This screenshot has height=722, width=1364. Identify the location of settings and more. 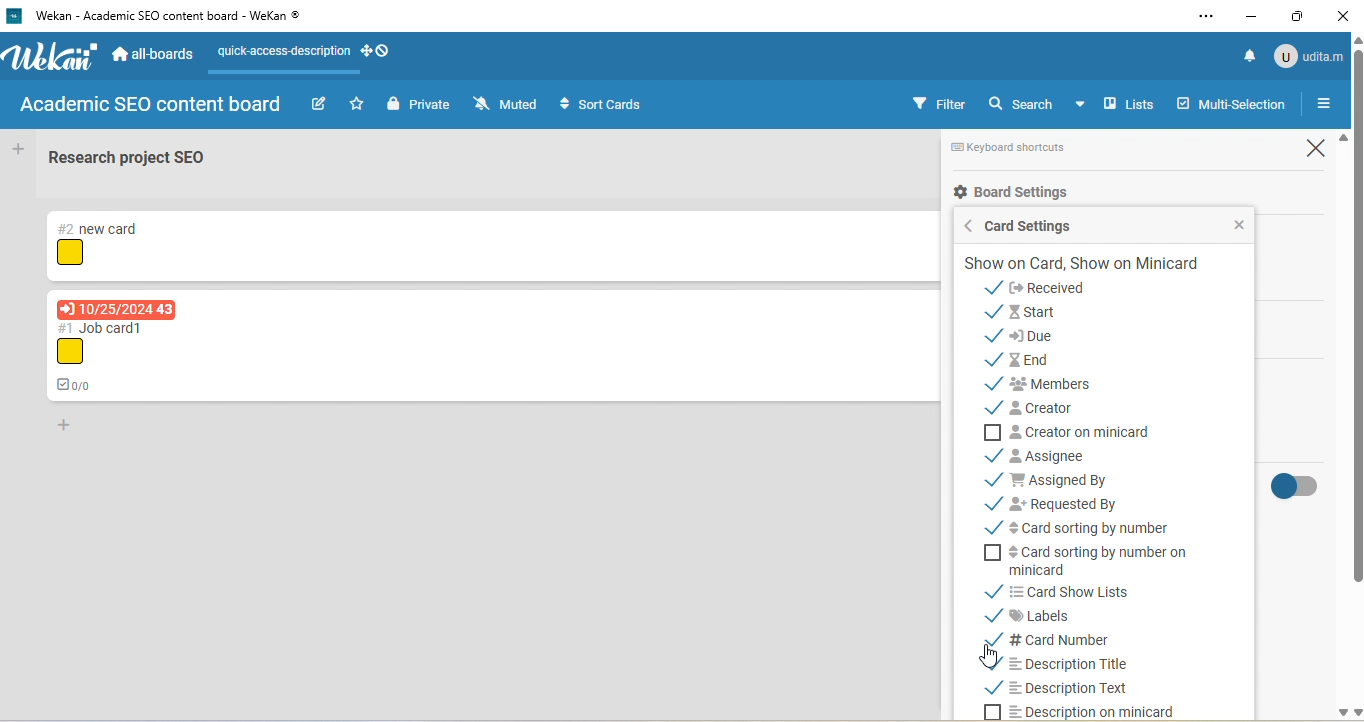
(1204, 18).